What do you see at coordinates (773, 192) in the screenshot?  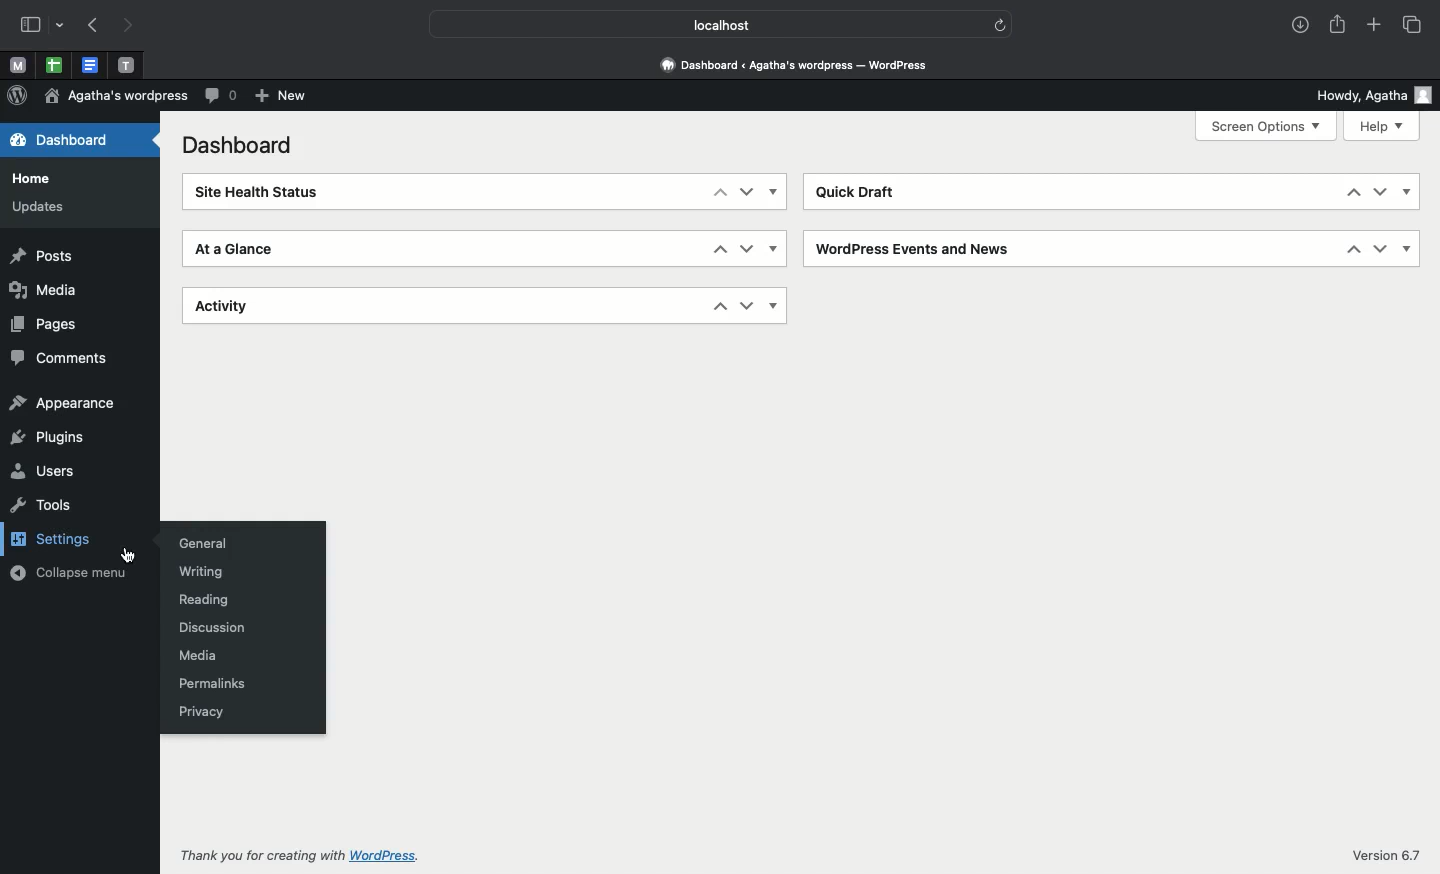 I see `show` at bounding box center [773, 192].